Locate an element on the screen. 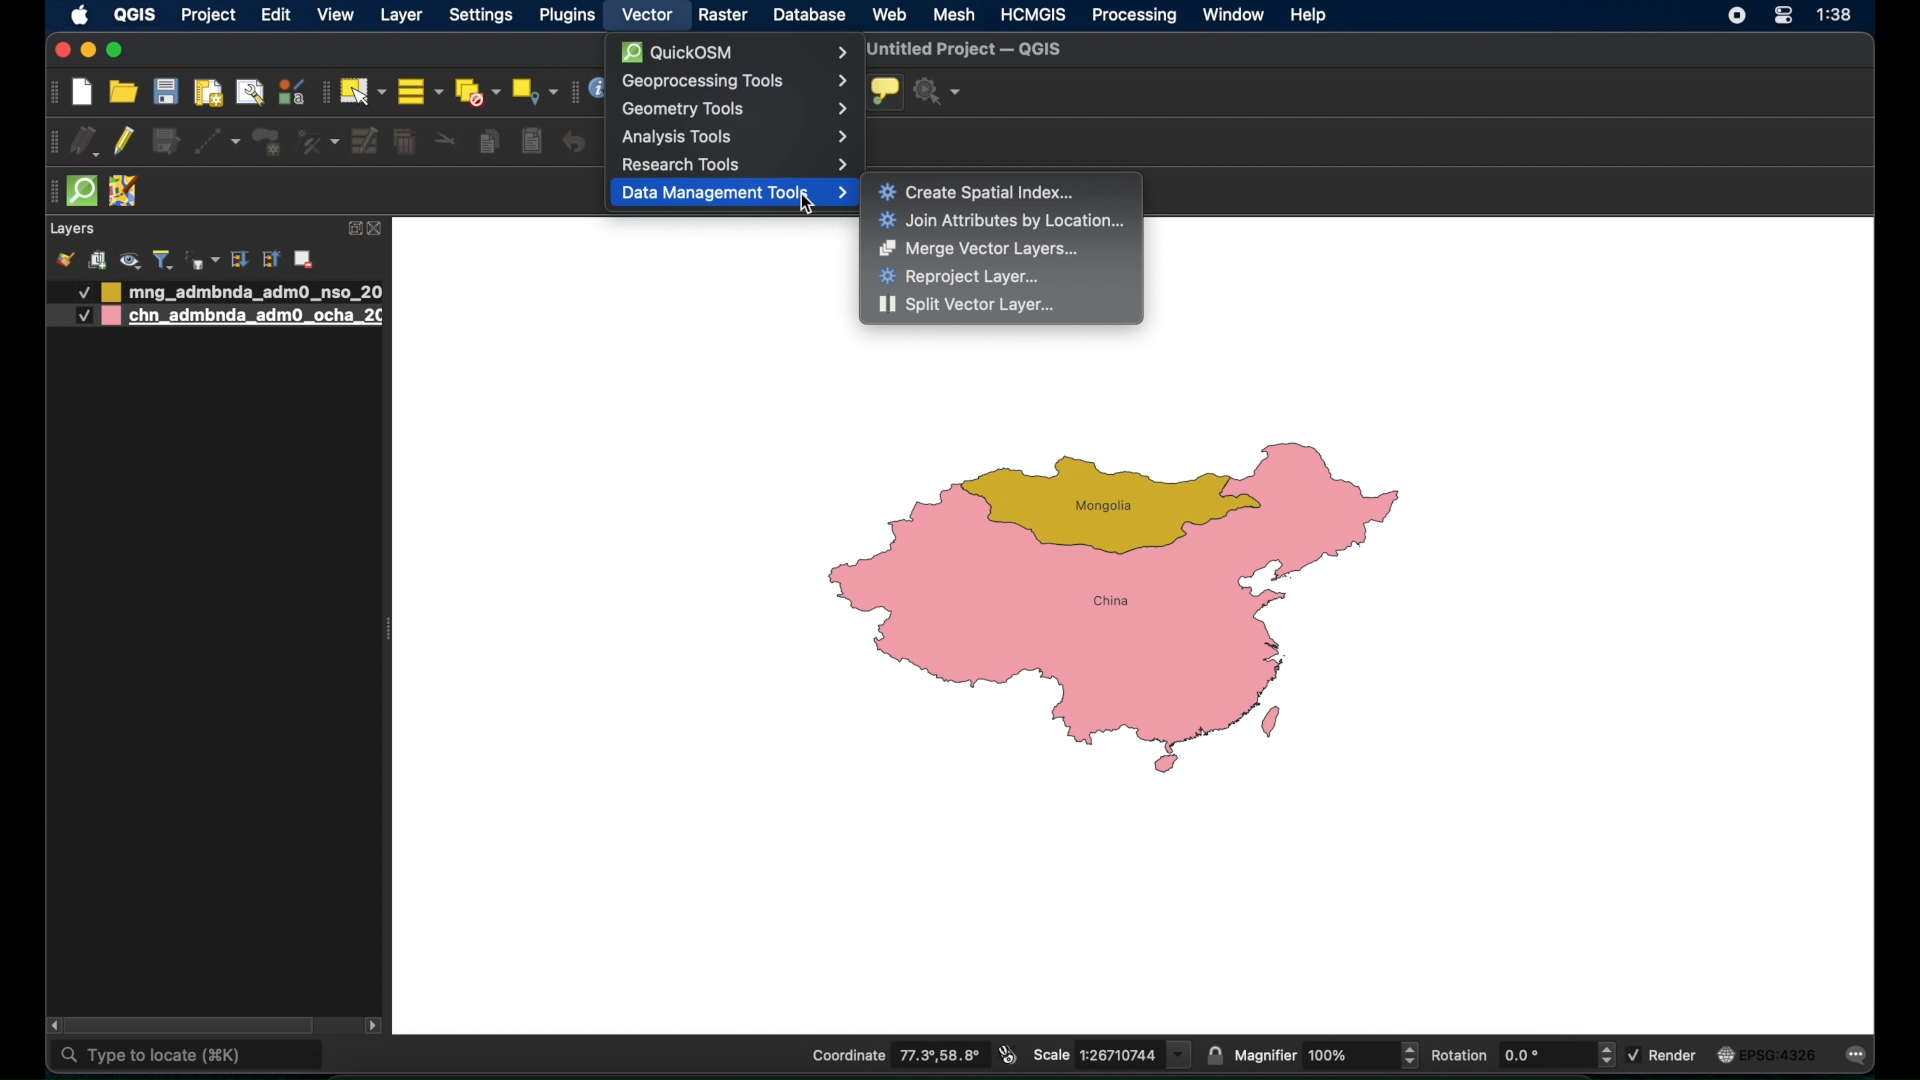 The image size is (1920, 1080). undo is located at coordinates (573, 142).